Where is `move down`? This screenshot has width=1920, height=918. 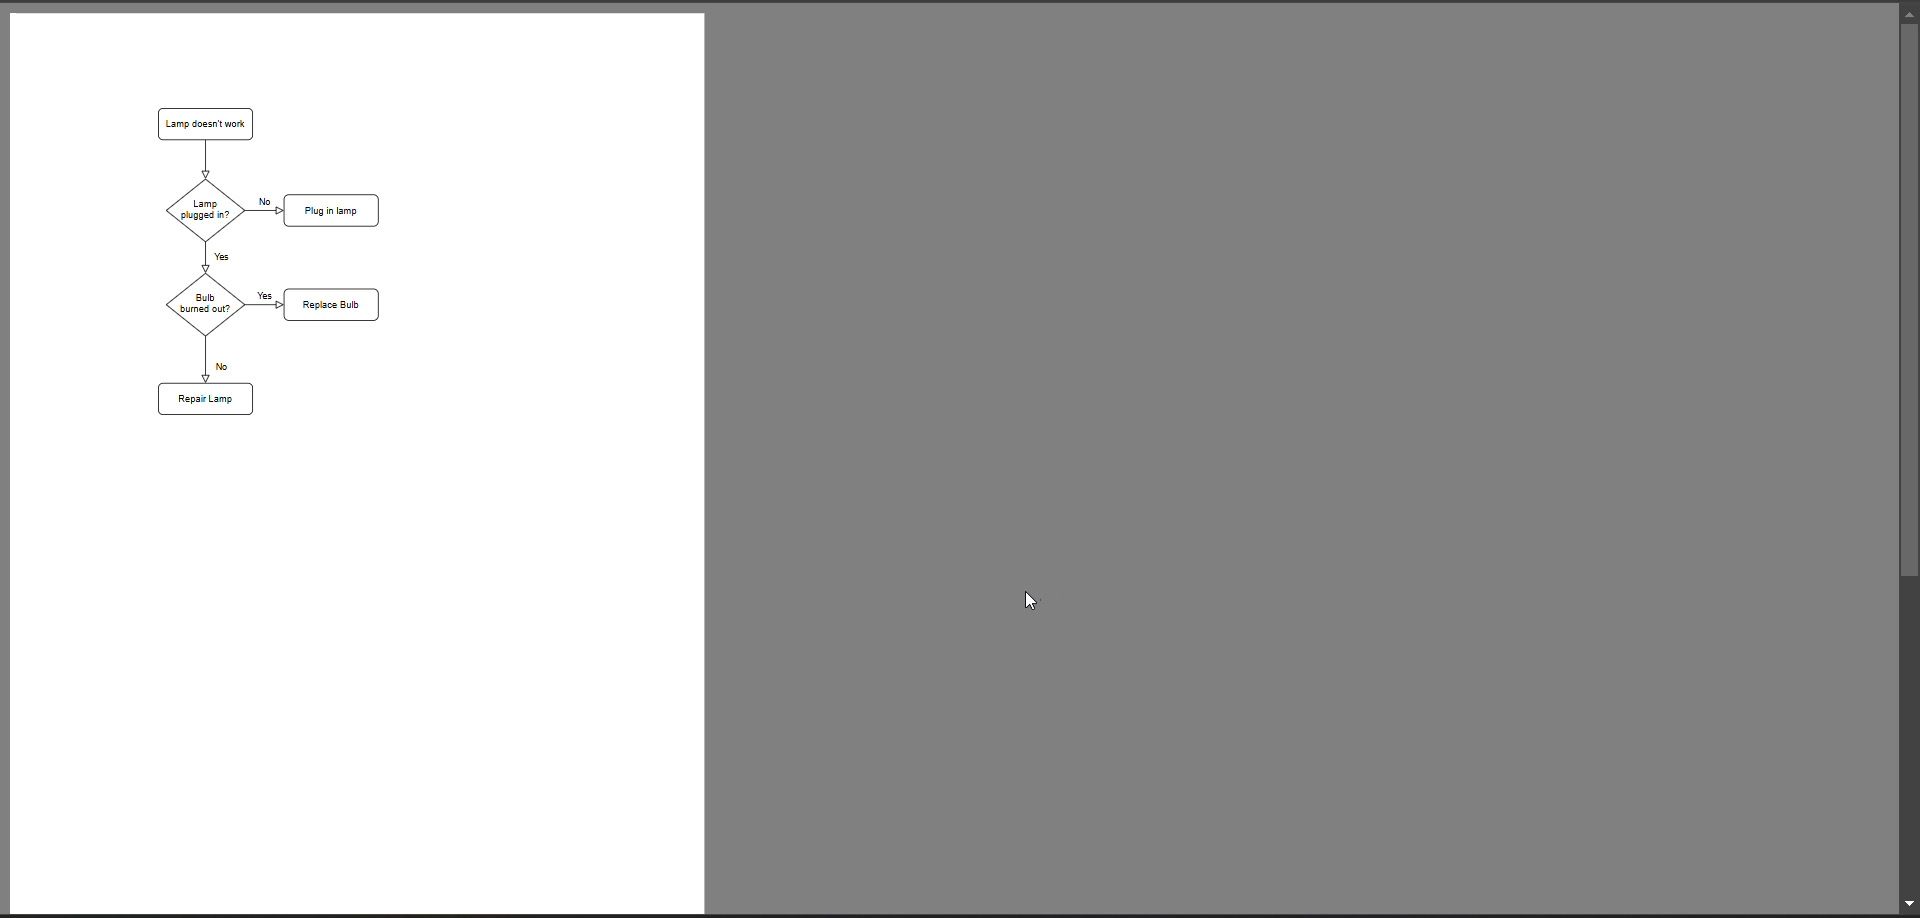
move down is located at coordinates (1908, 900).